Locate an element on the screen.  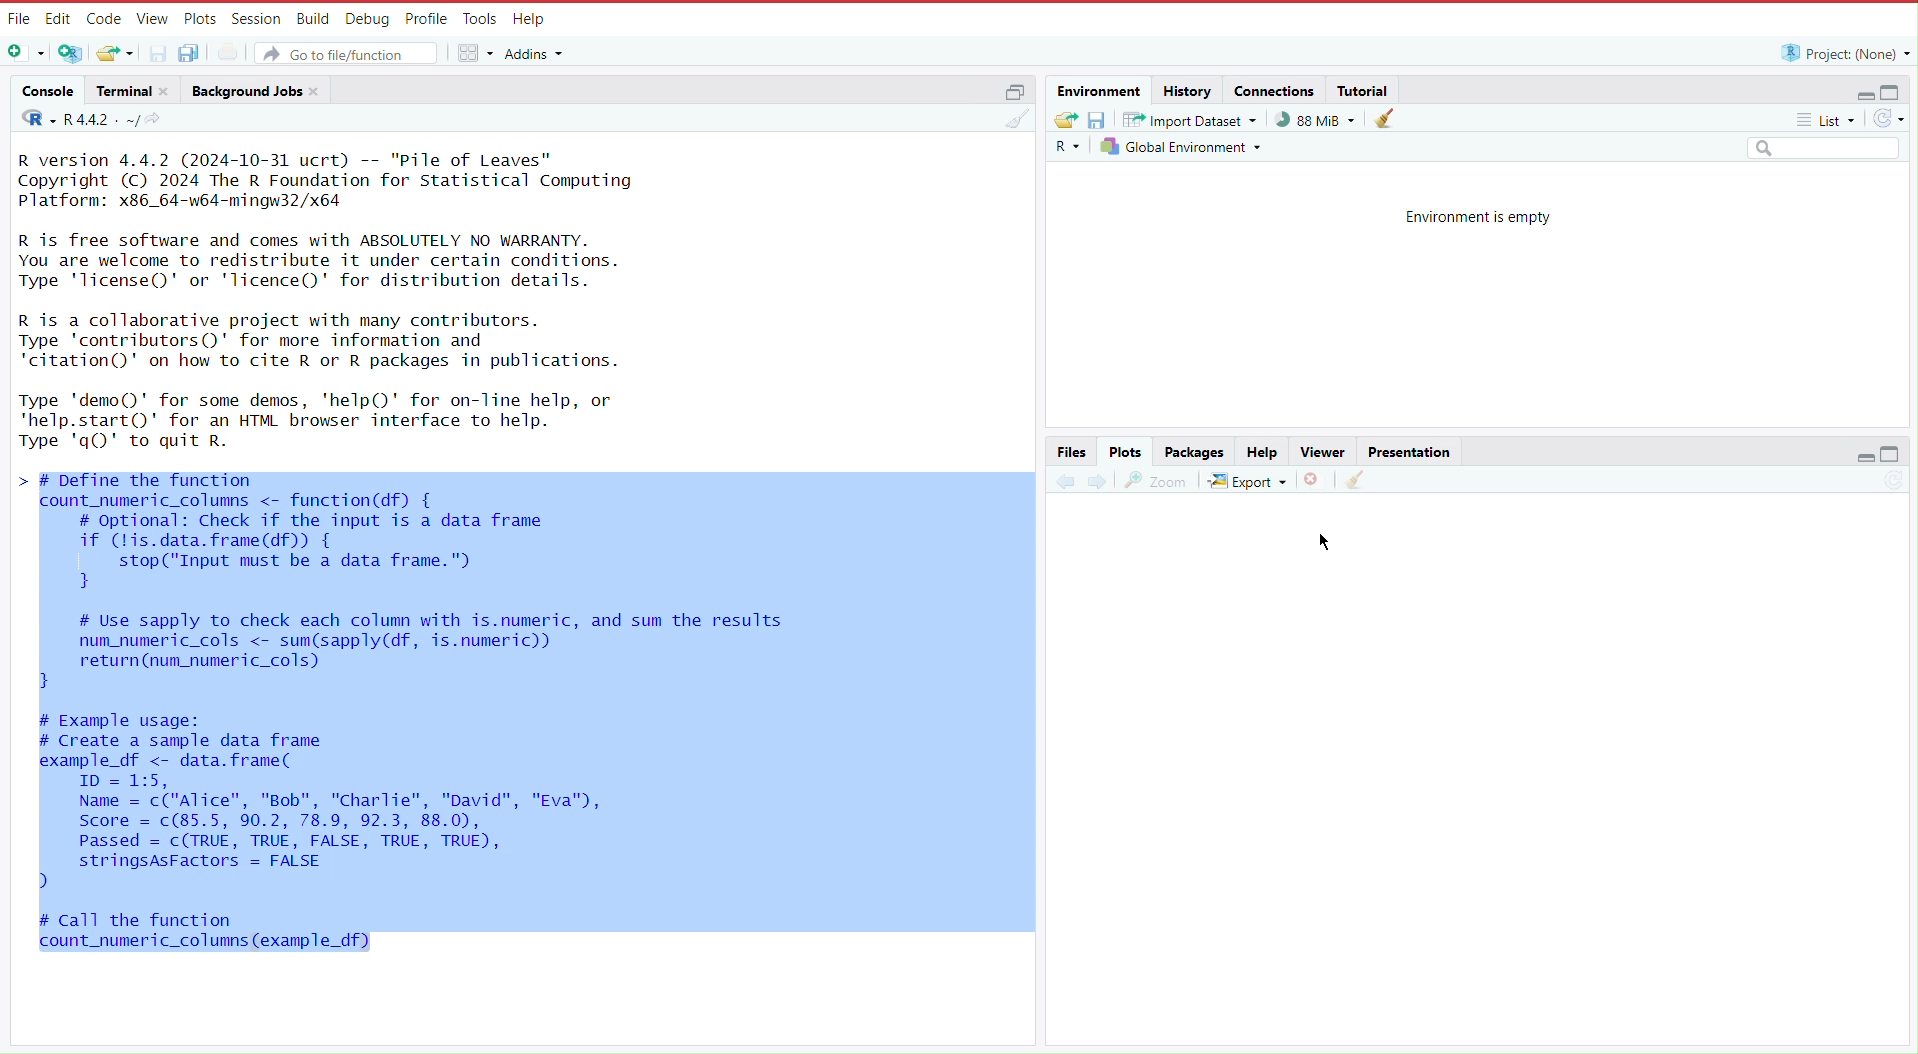
Background Jobs is located at coordinates (257, 90).